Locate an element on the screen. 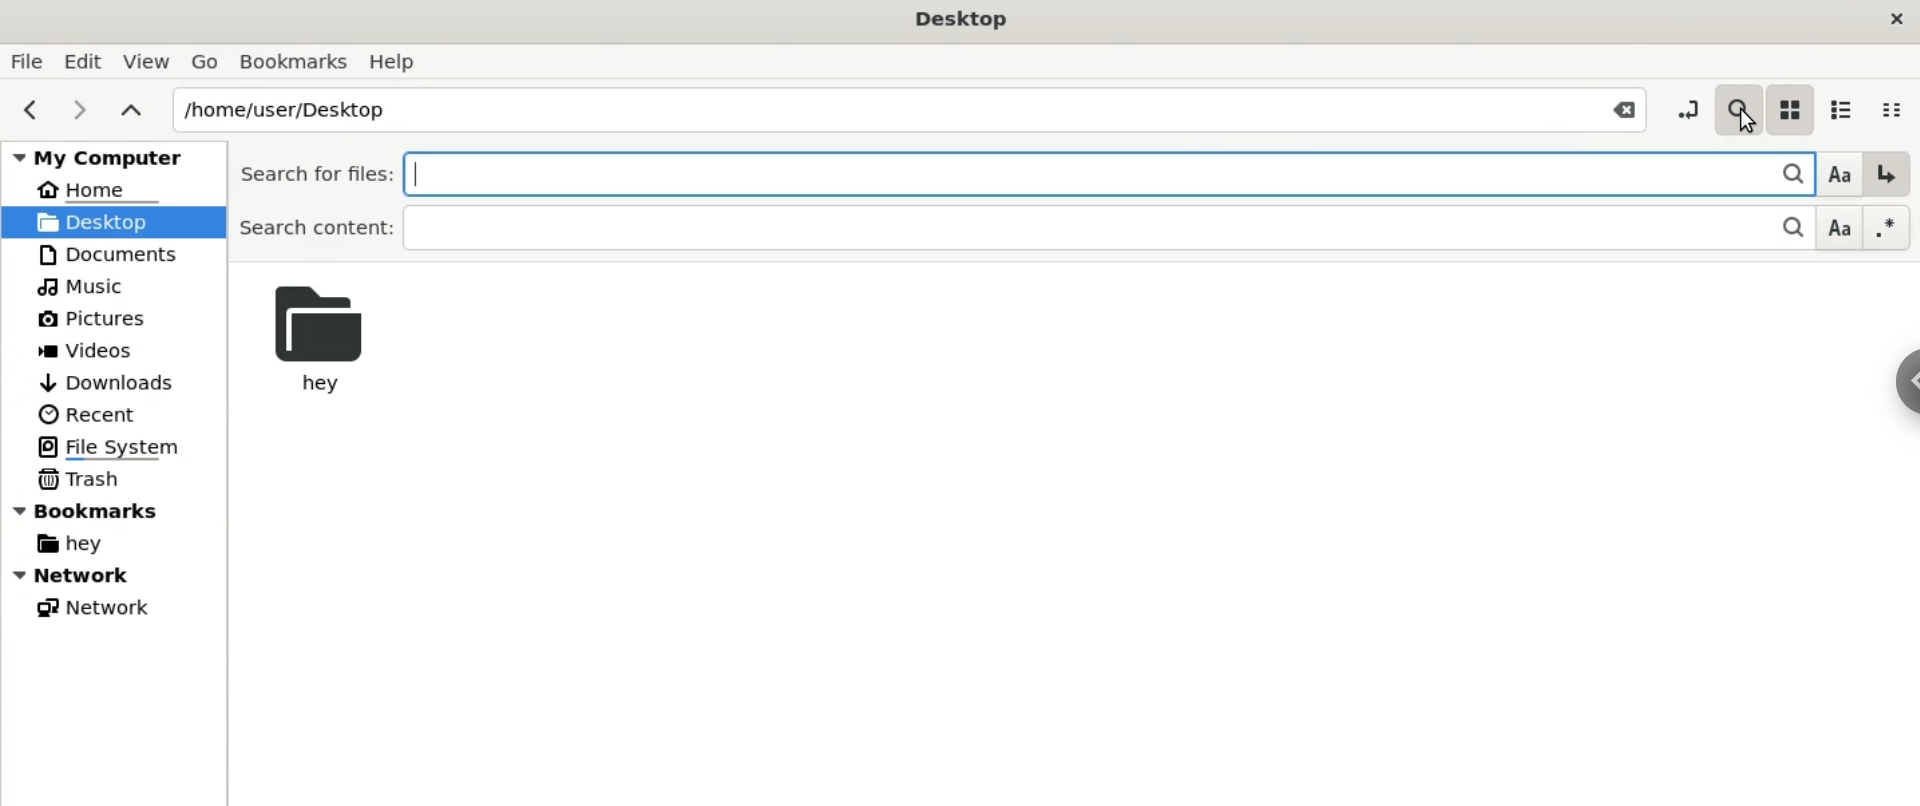 The height and width of the screenshot is (806, 1920). Search is located at coordinates (1784, 230).